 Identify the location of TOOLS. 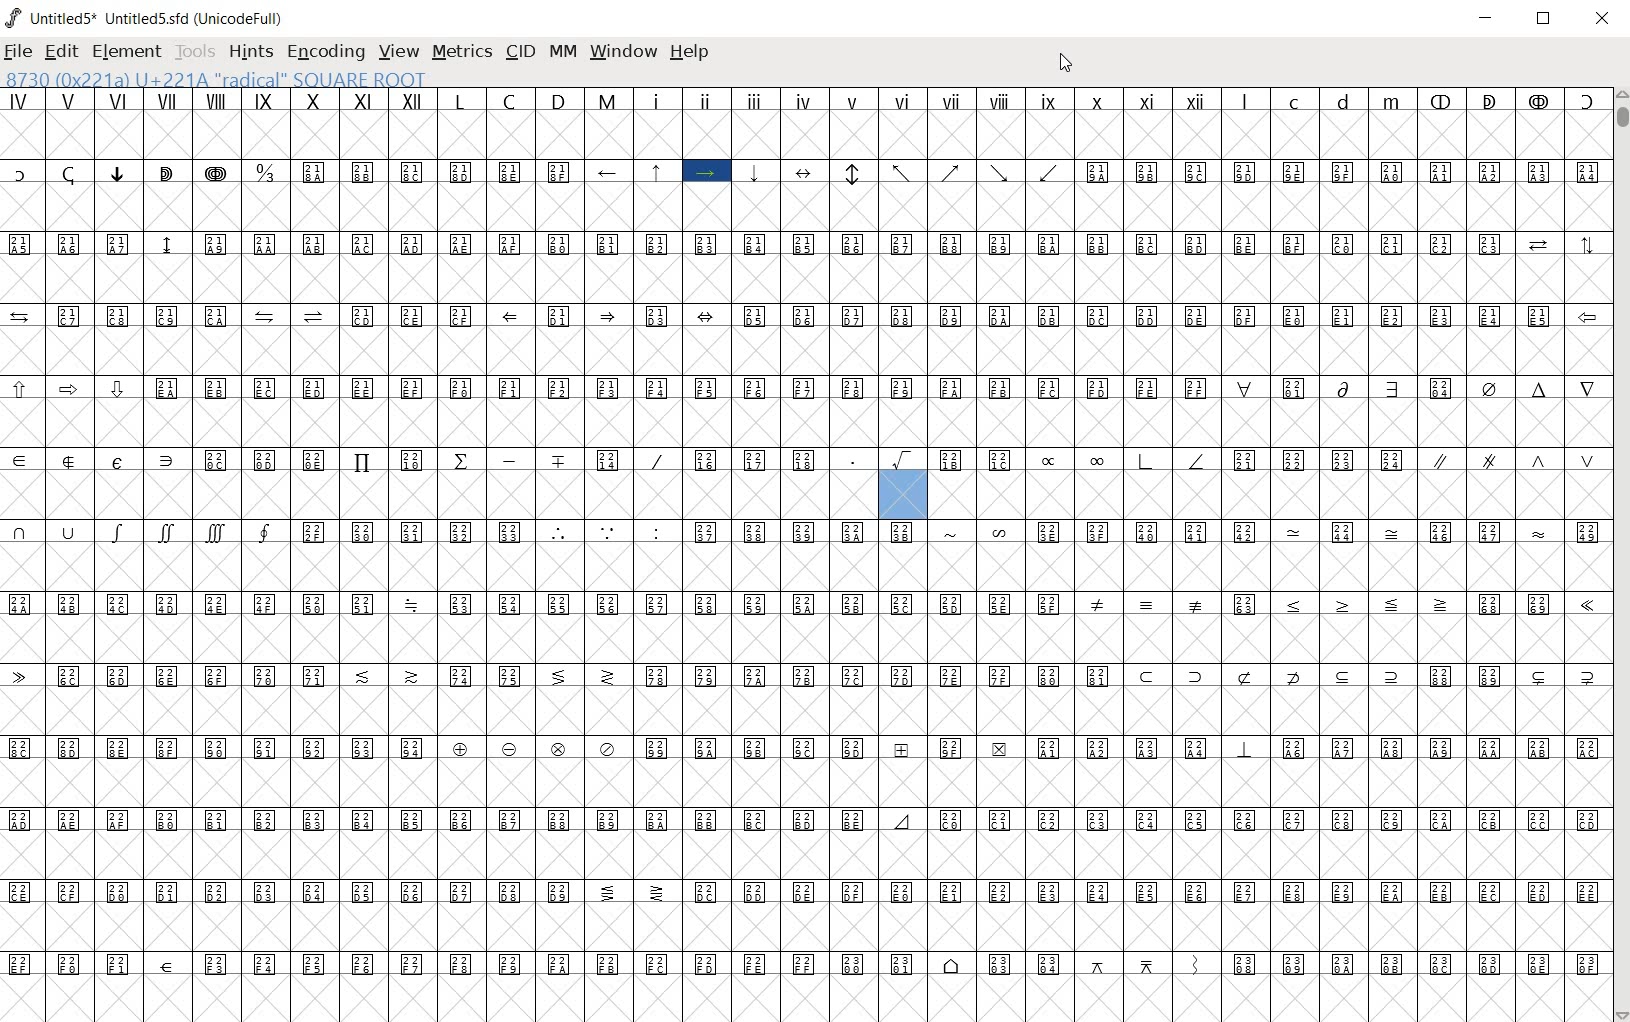
(195, 52).